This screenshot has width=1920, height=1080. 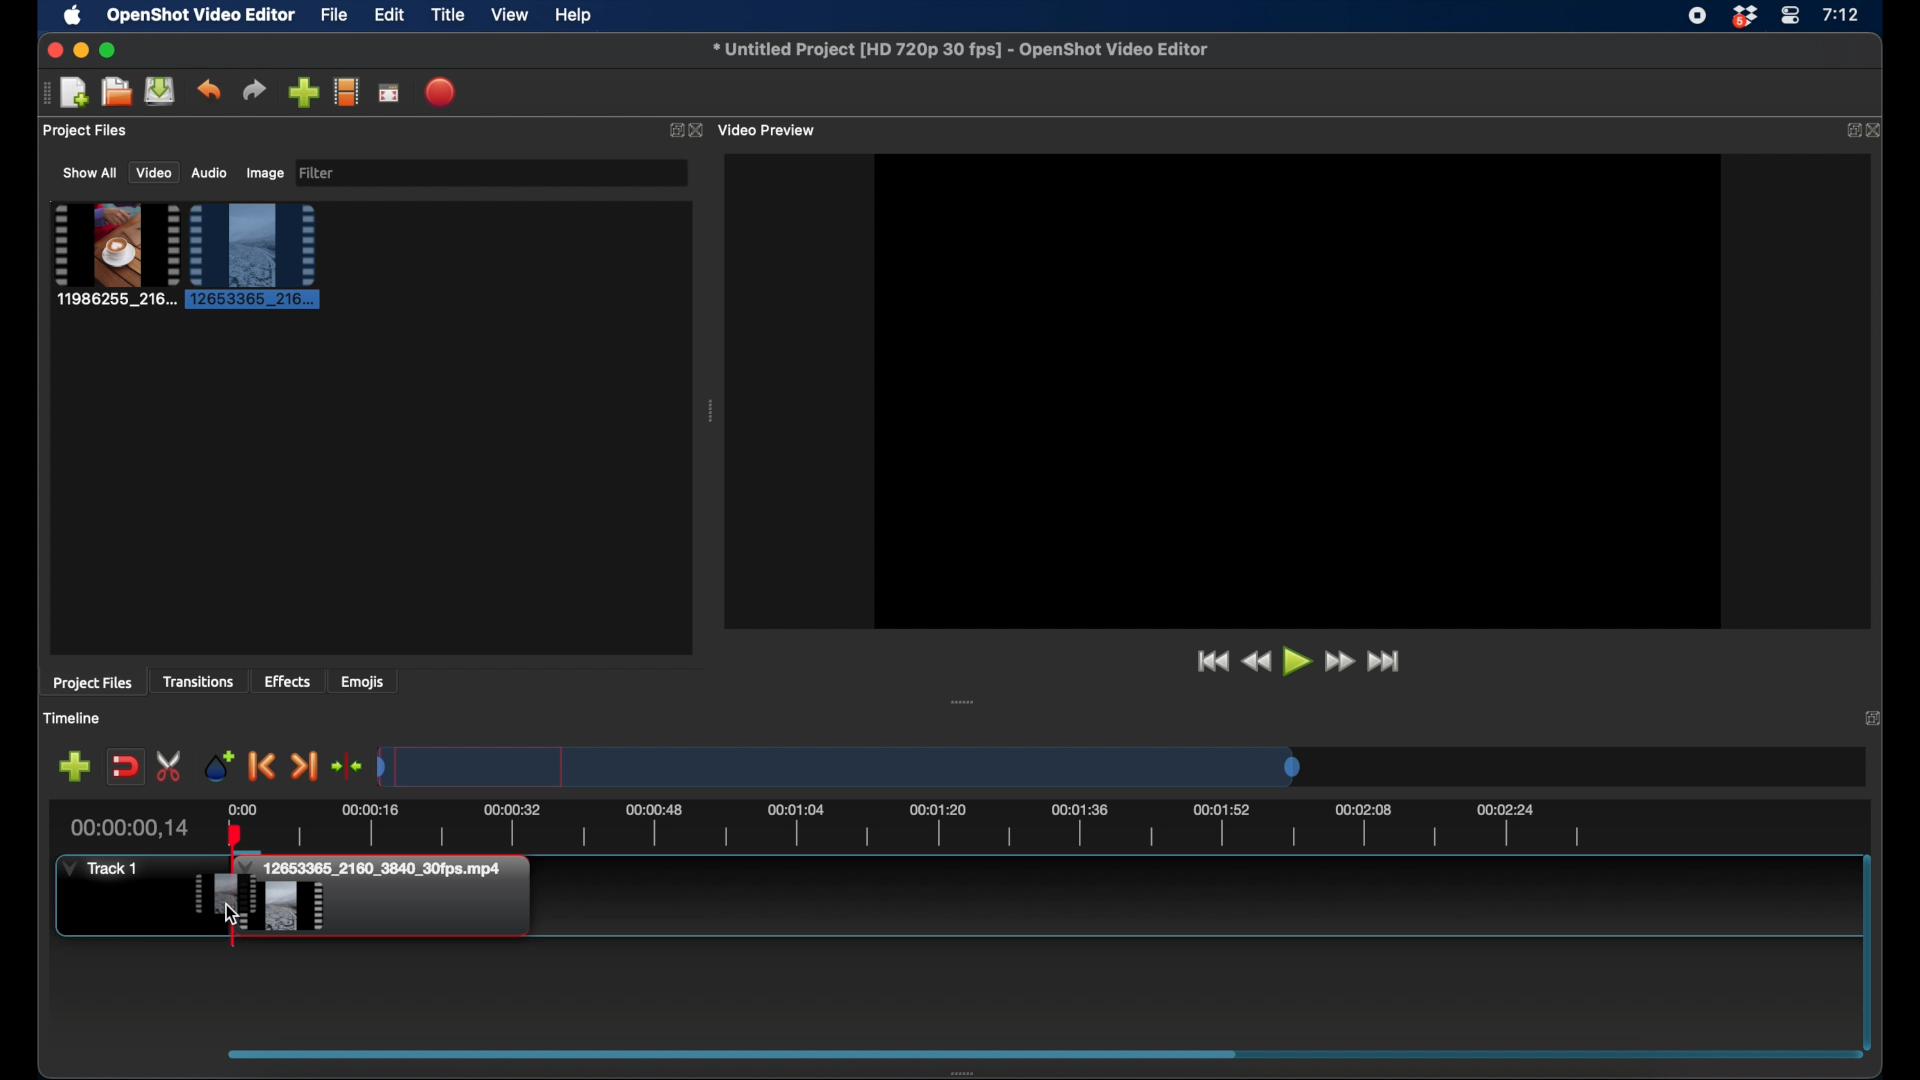 What do you see at coordinates (732, 1052) in the screenshot?
I see `drag handle` at bounding box center [732, 1052].